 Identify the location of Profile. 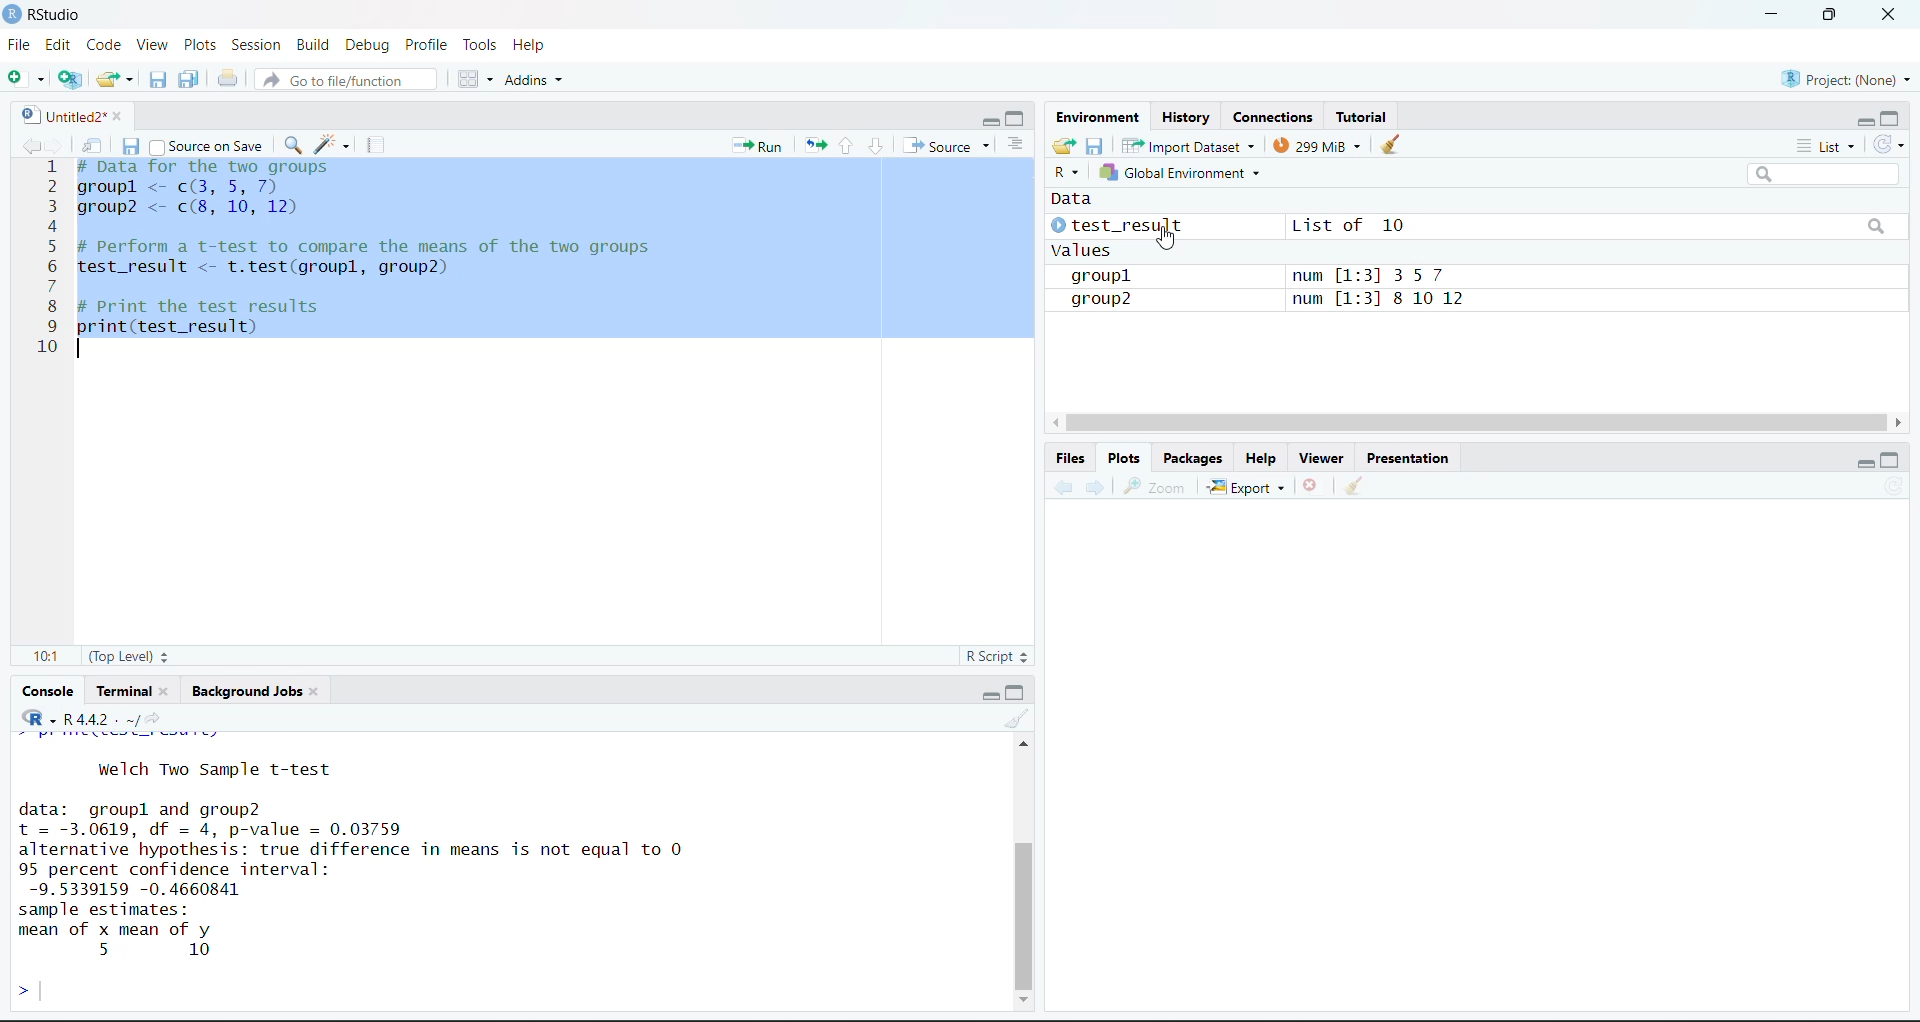
(431, 45).